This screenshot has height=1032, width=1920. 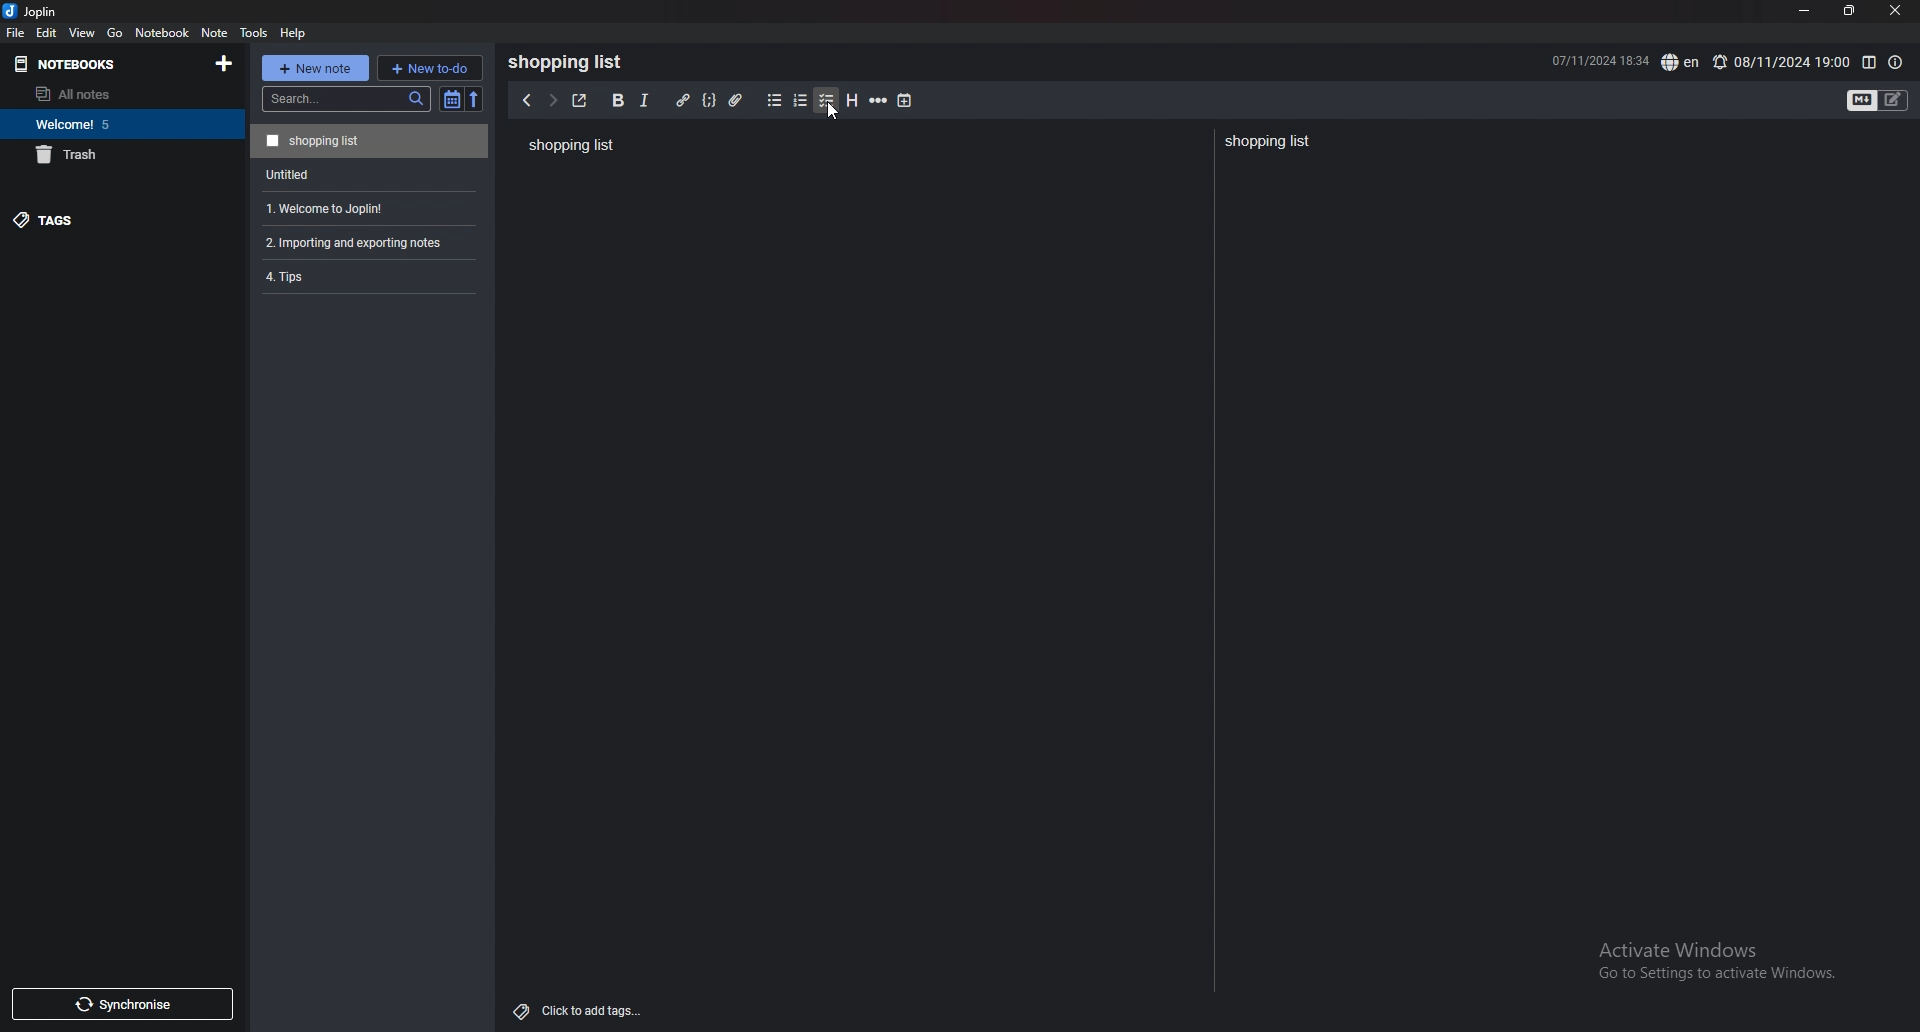 I want to click on italic, so click(x=645, y=101).